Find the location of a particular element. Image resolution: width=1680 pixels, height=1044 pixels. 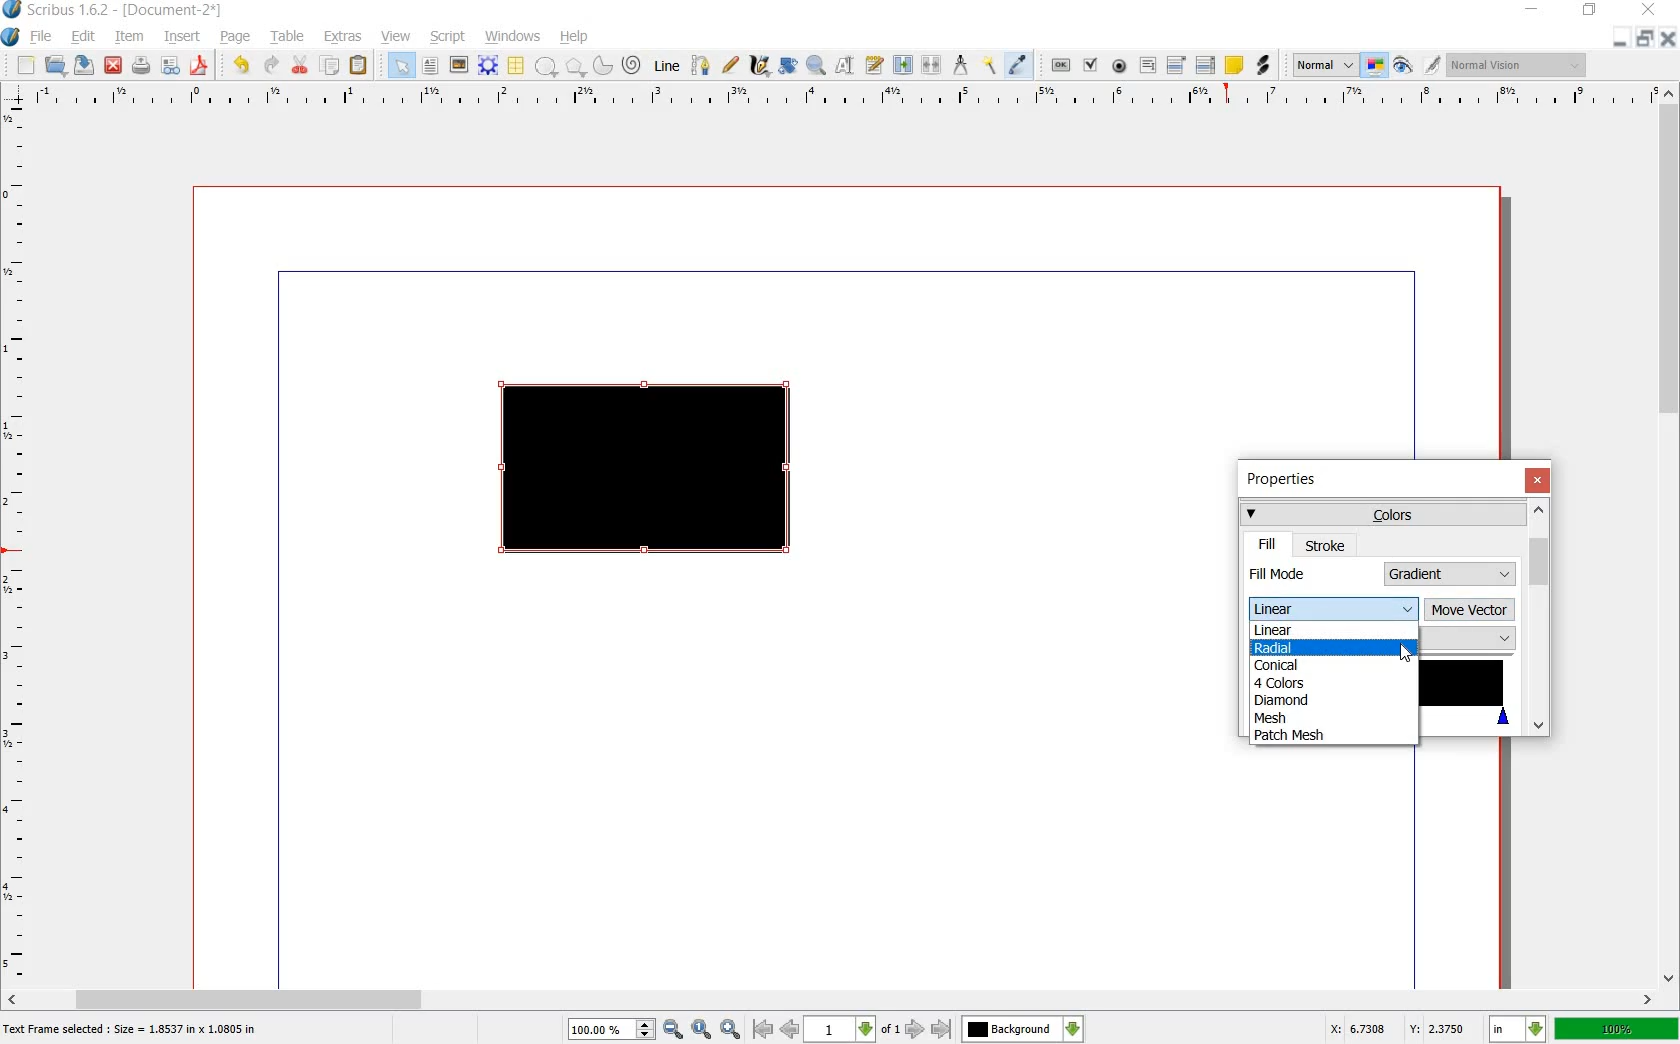

polygon is located at coordinates (572, 66).